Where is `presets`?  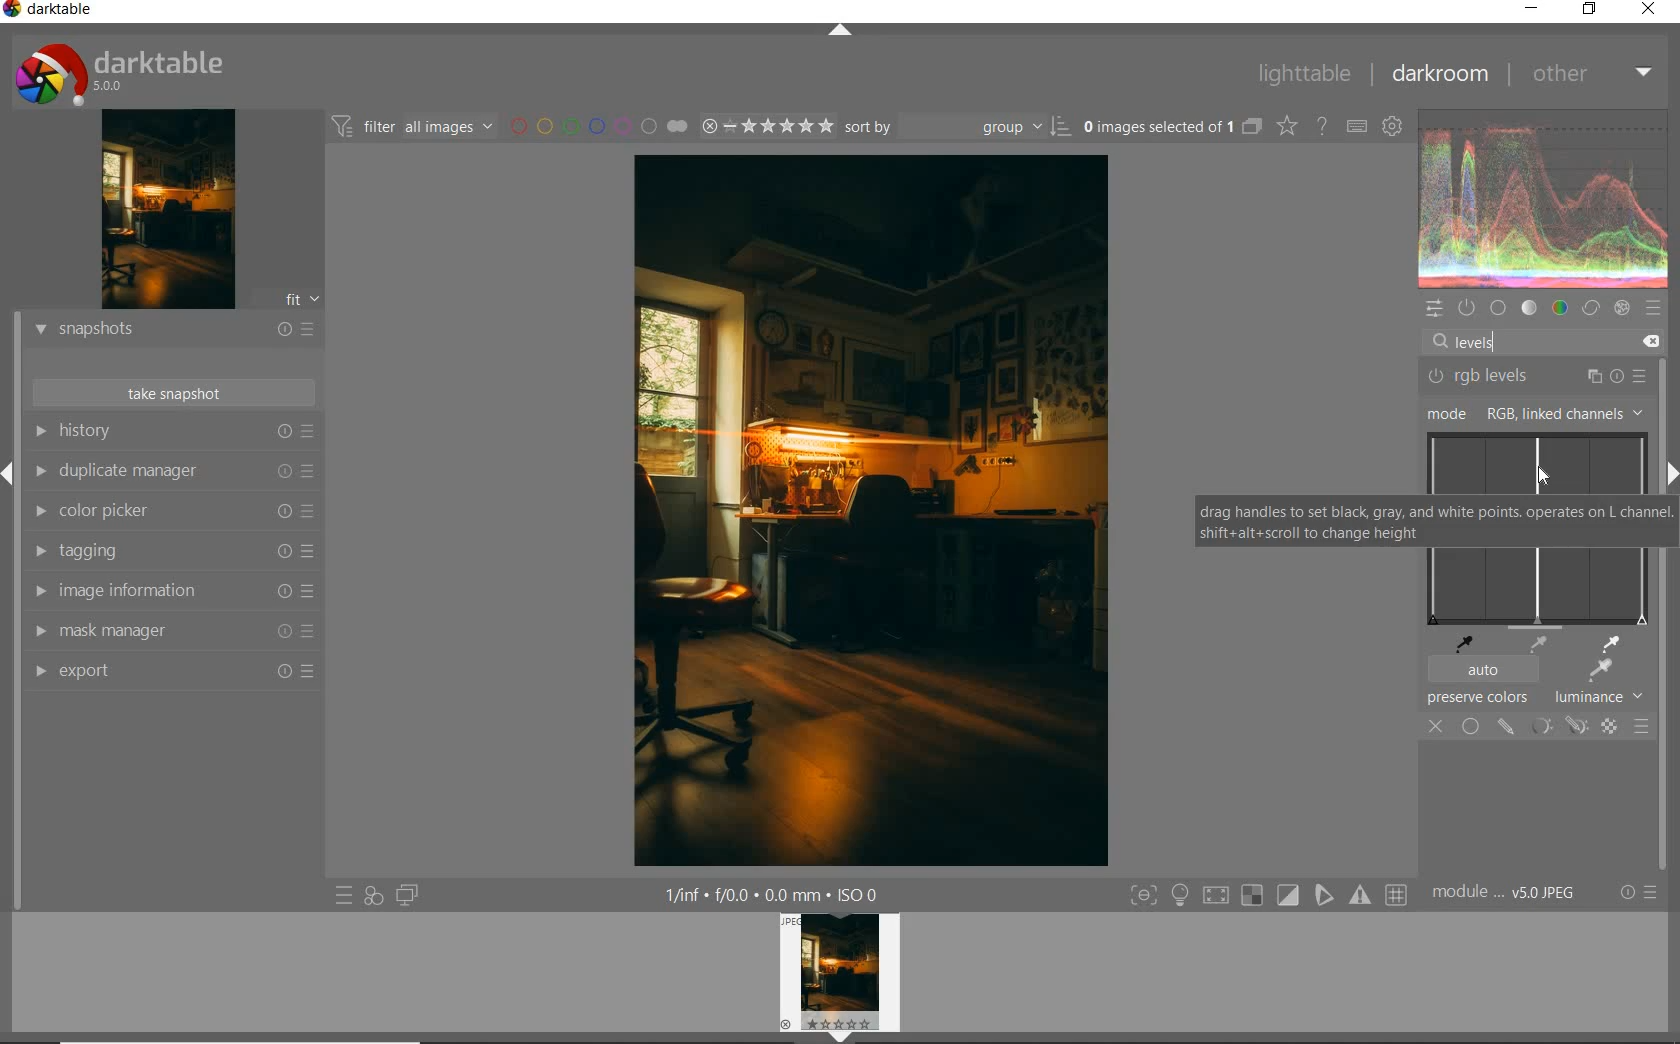 presets is located at coordinates (1657, 308).